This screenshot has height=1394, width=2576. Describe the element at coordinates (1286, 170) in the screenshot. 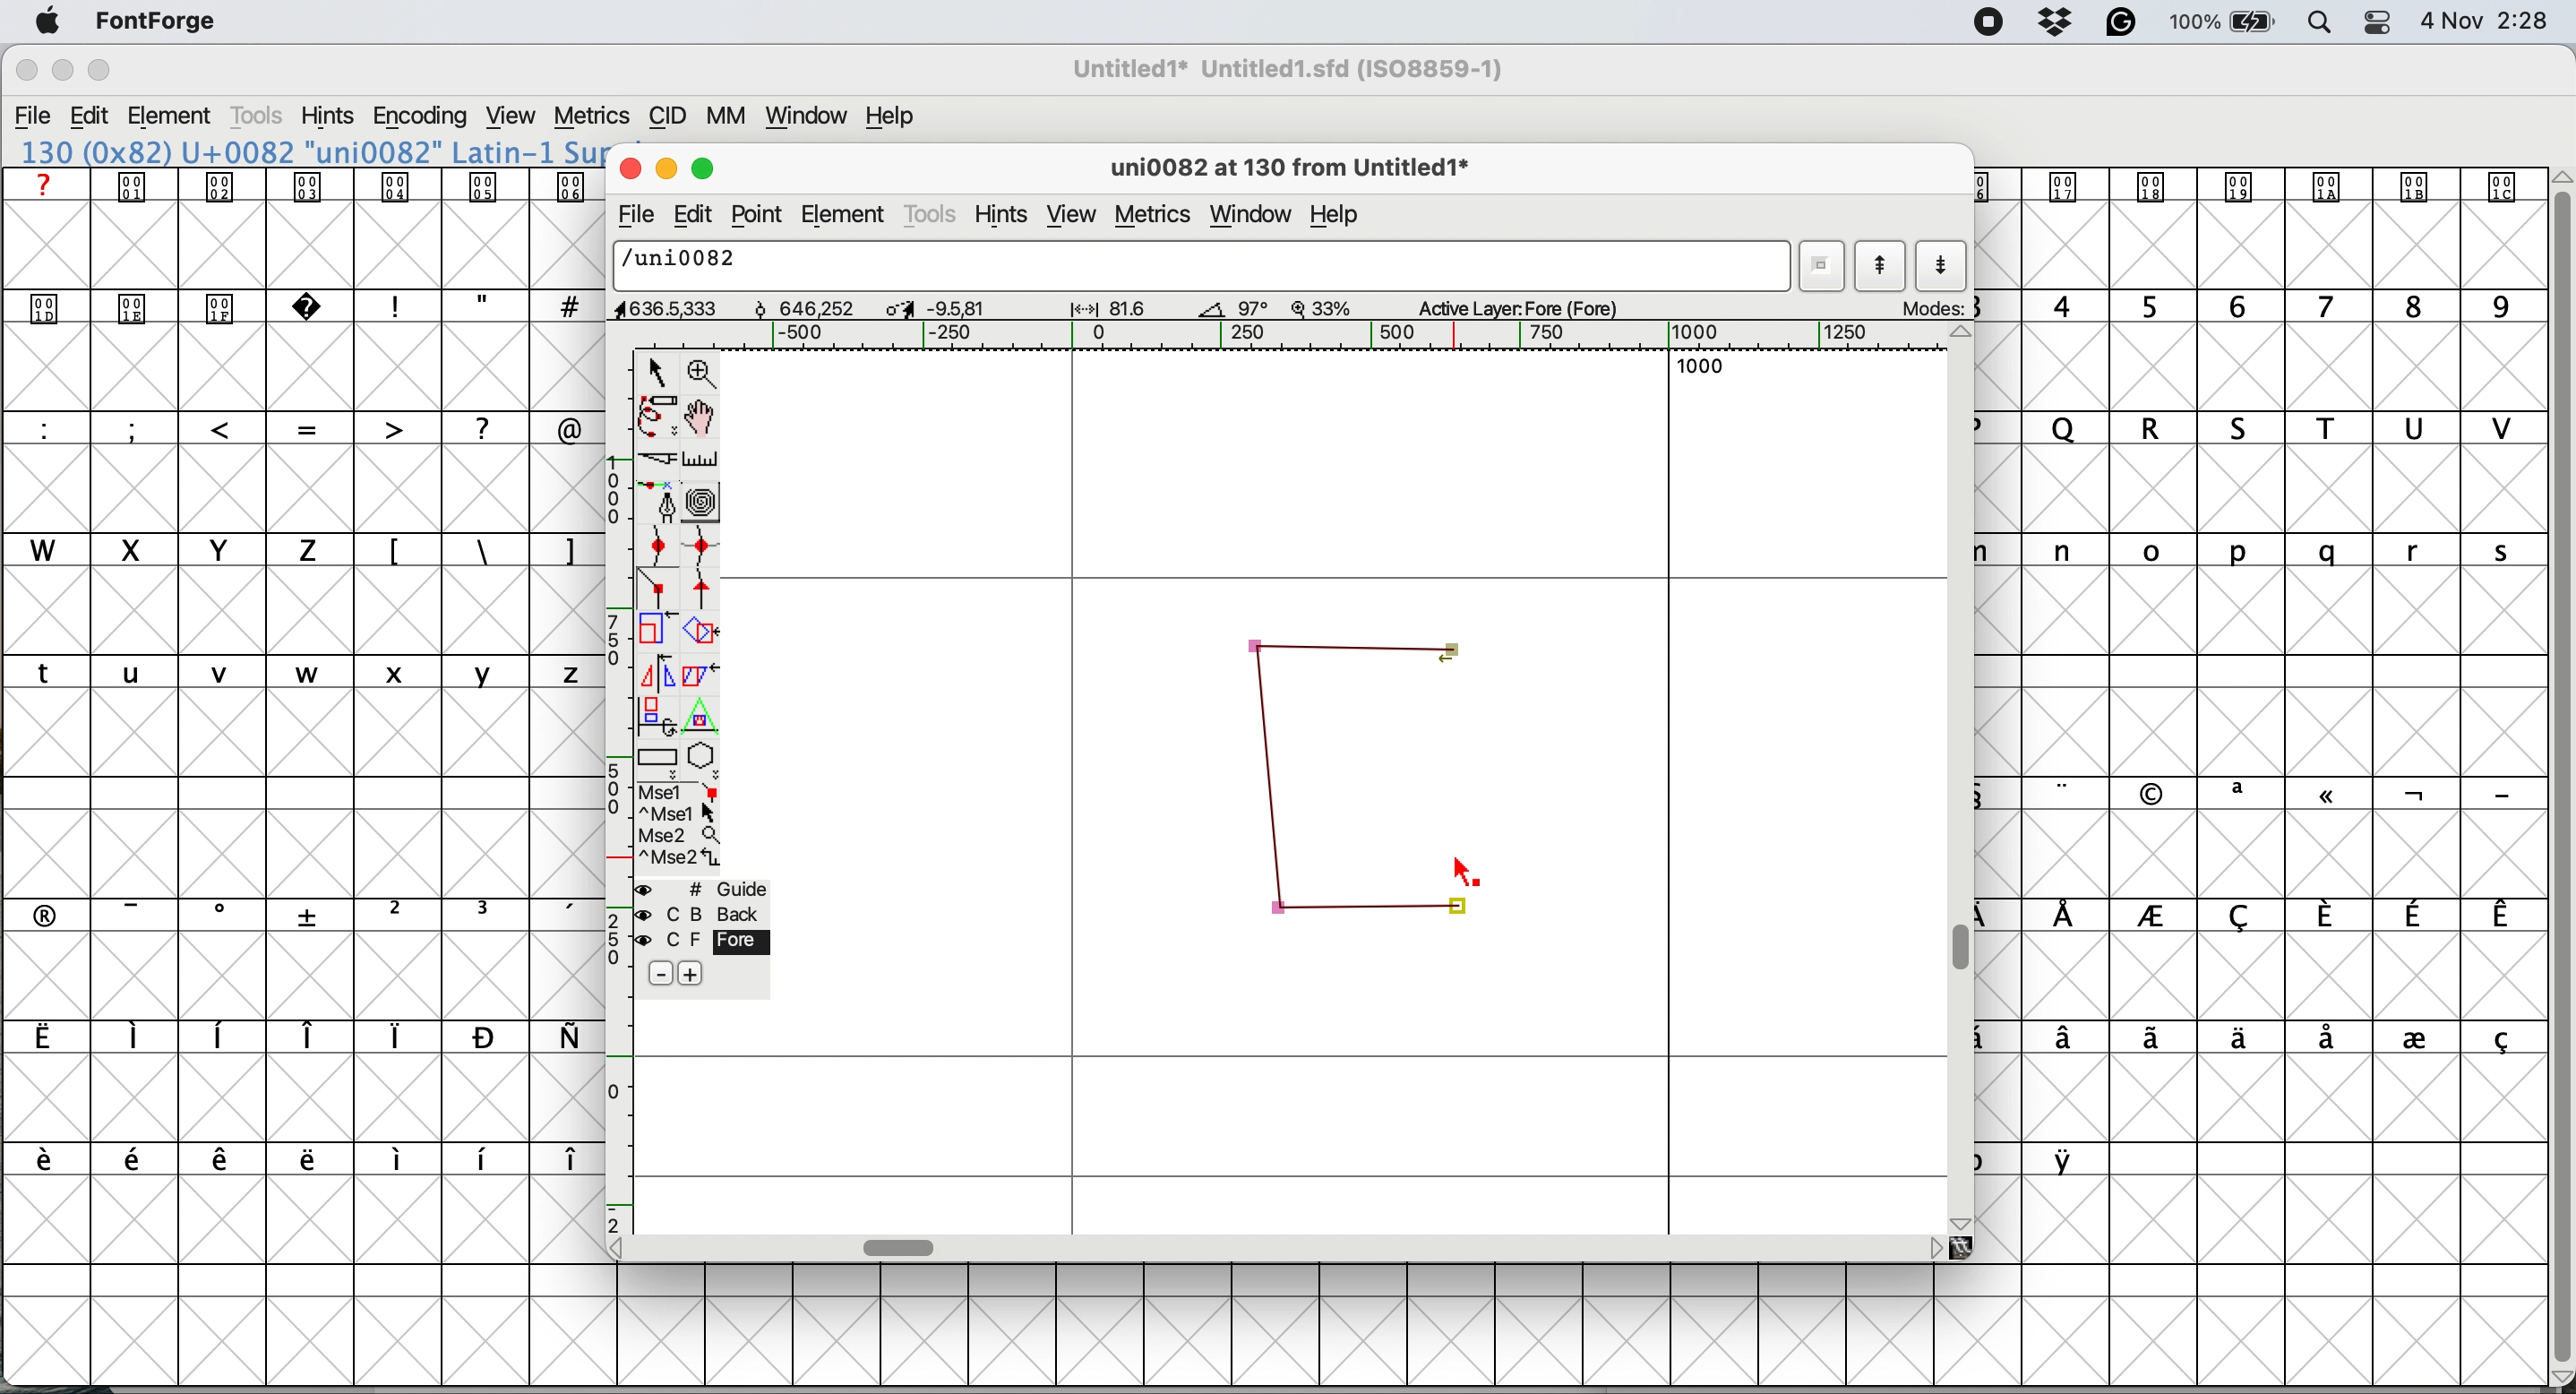

I see `glyph name` at that location.